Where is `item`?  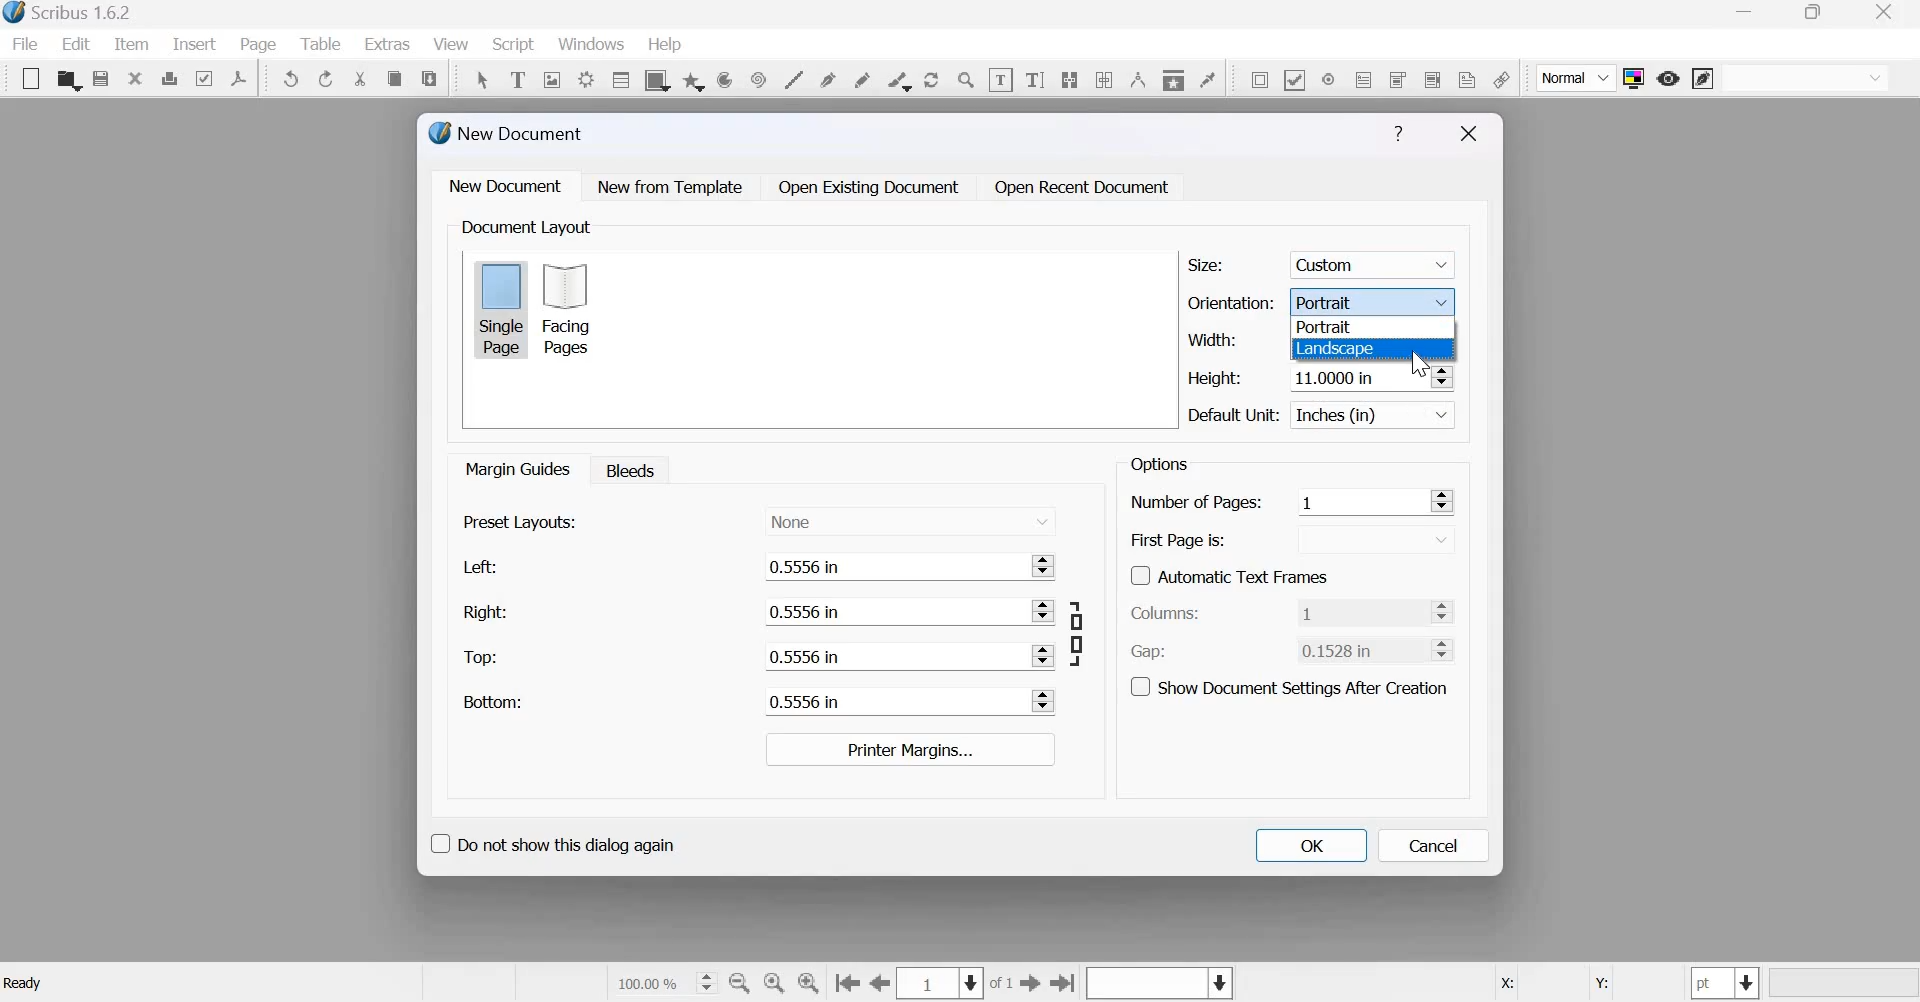
item is located at coordinates (129, 44).